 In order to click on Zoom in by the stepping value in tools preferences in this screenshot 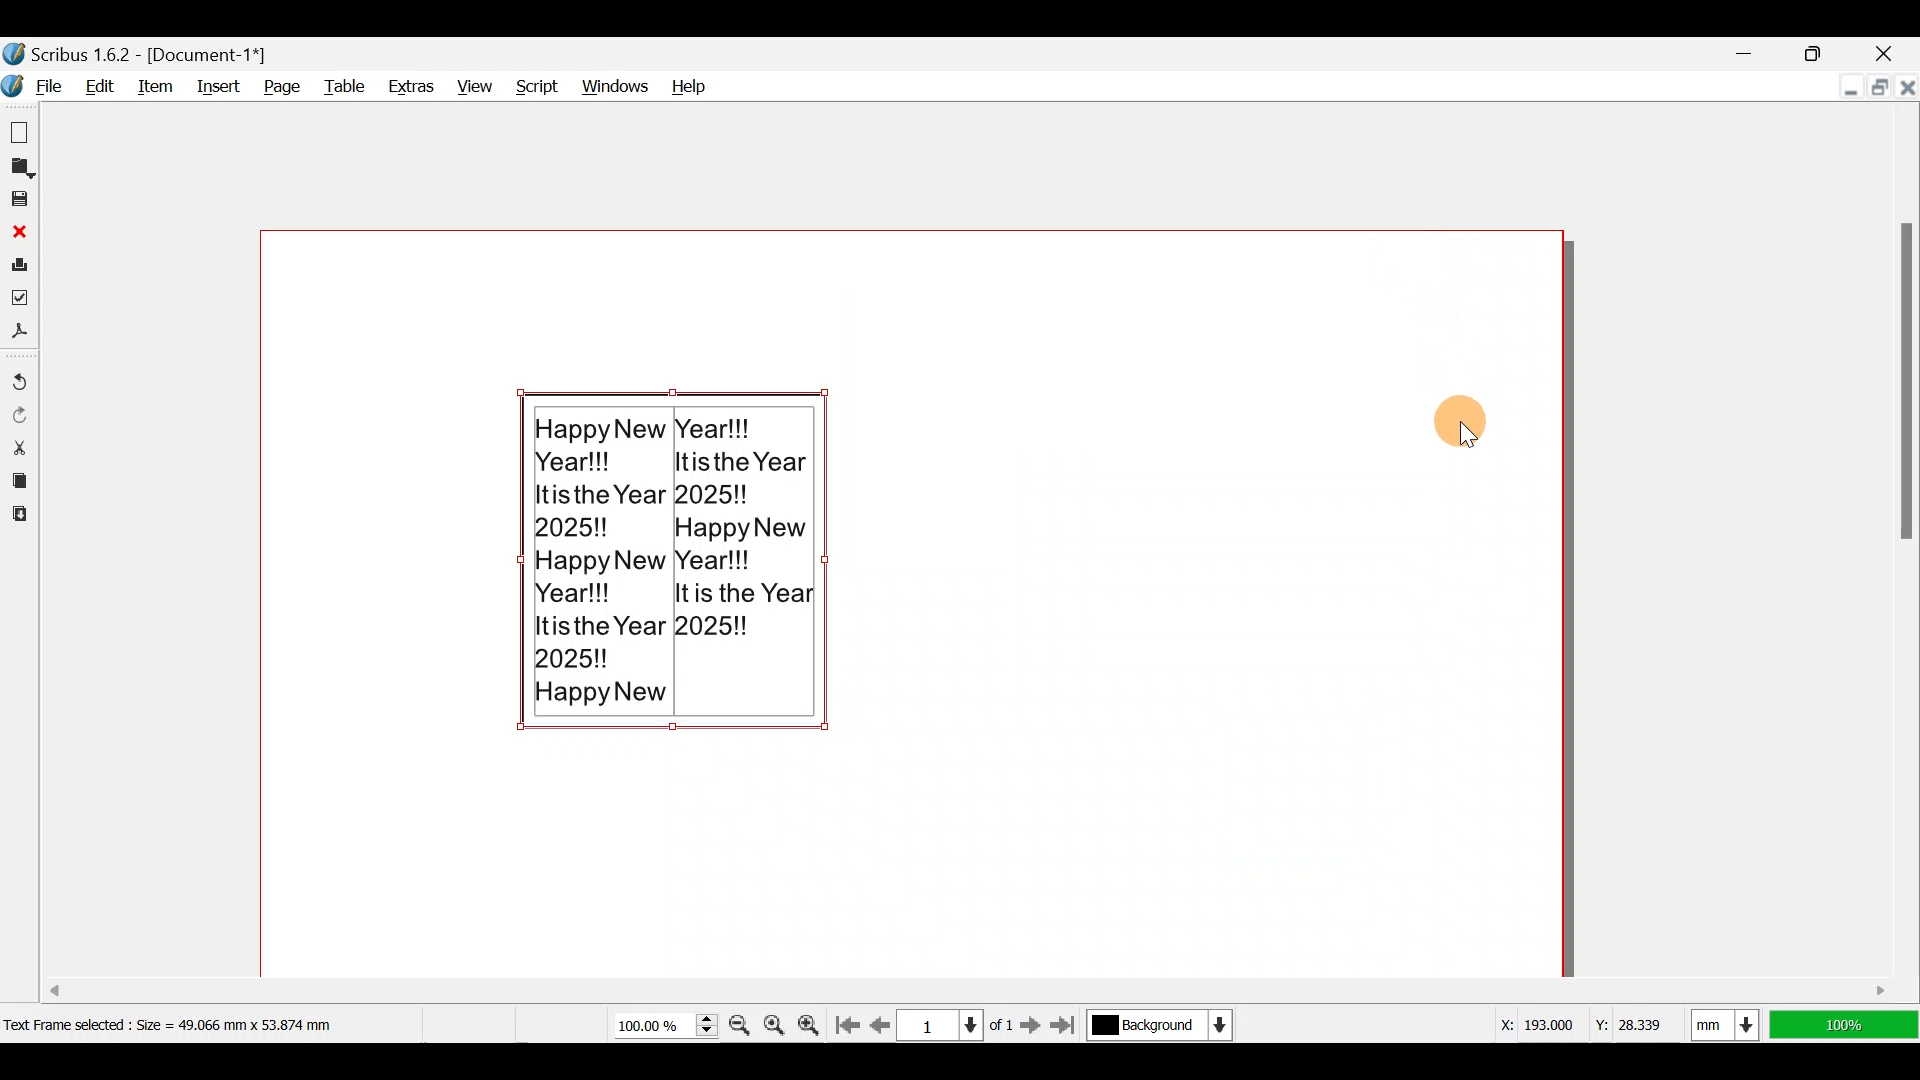, I will do `click(811, 1021)`.